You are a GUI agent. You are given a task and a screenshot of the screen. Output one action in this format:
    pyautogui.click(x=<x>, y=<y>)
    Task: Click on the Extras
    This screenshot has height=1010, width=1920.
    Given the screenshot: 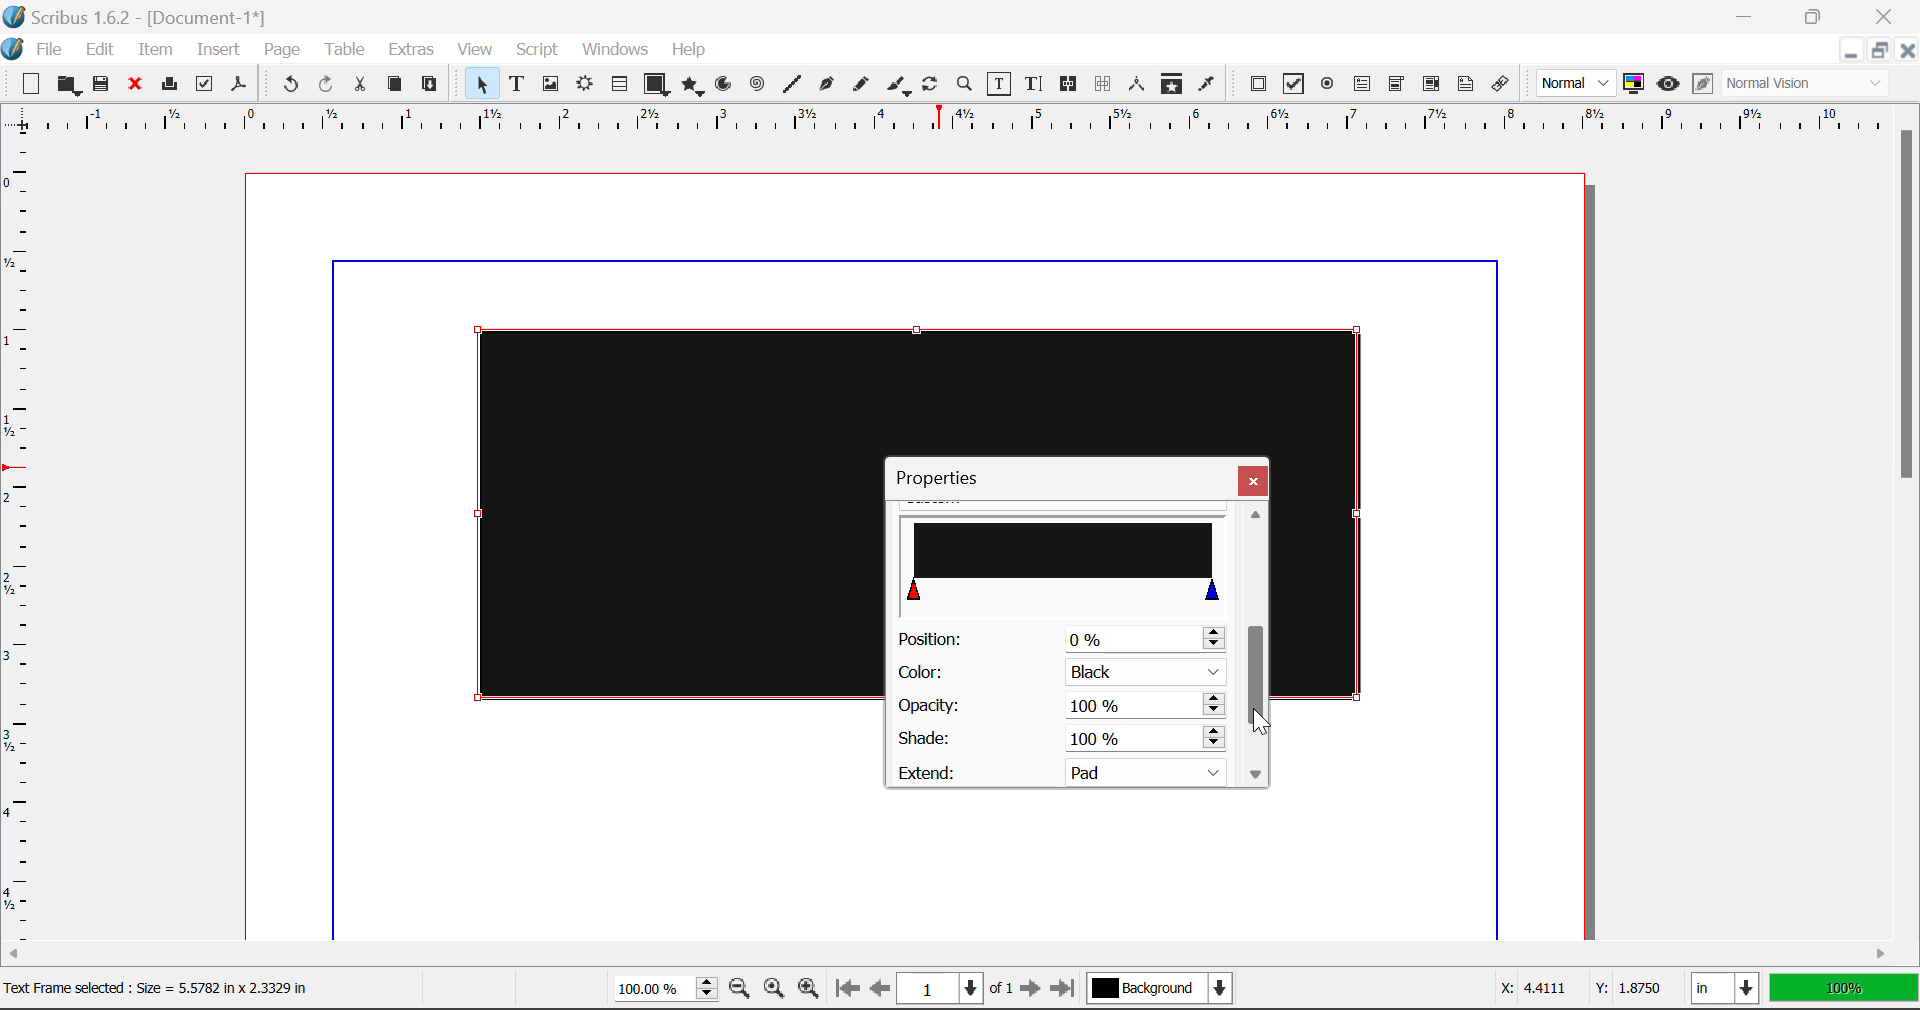 What is the action you would take?
    pyautogui.click(x=414, y=50)
    